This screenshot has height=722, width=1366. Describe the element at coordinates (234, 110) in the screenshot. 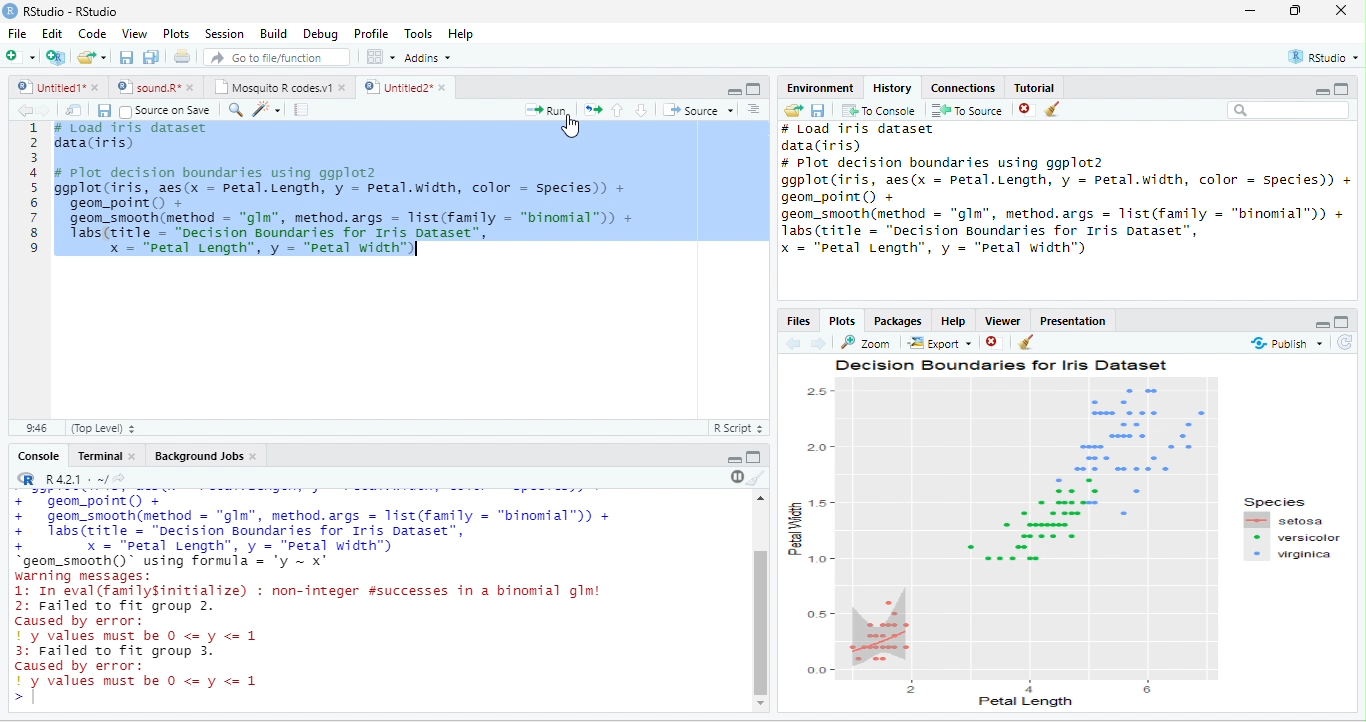

I see `search` at that location.